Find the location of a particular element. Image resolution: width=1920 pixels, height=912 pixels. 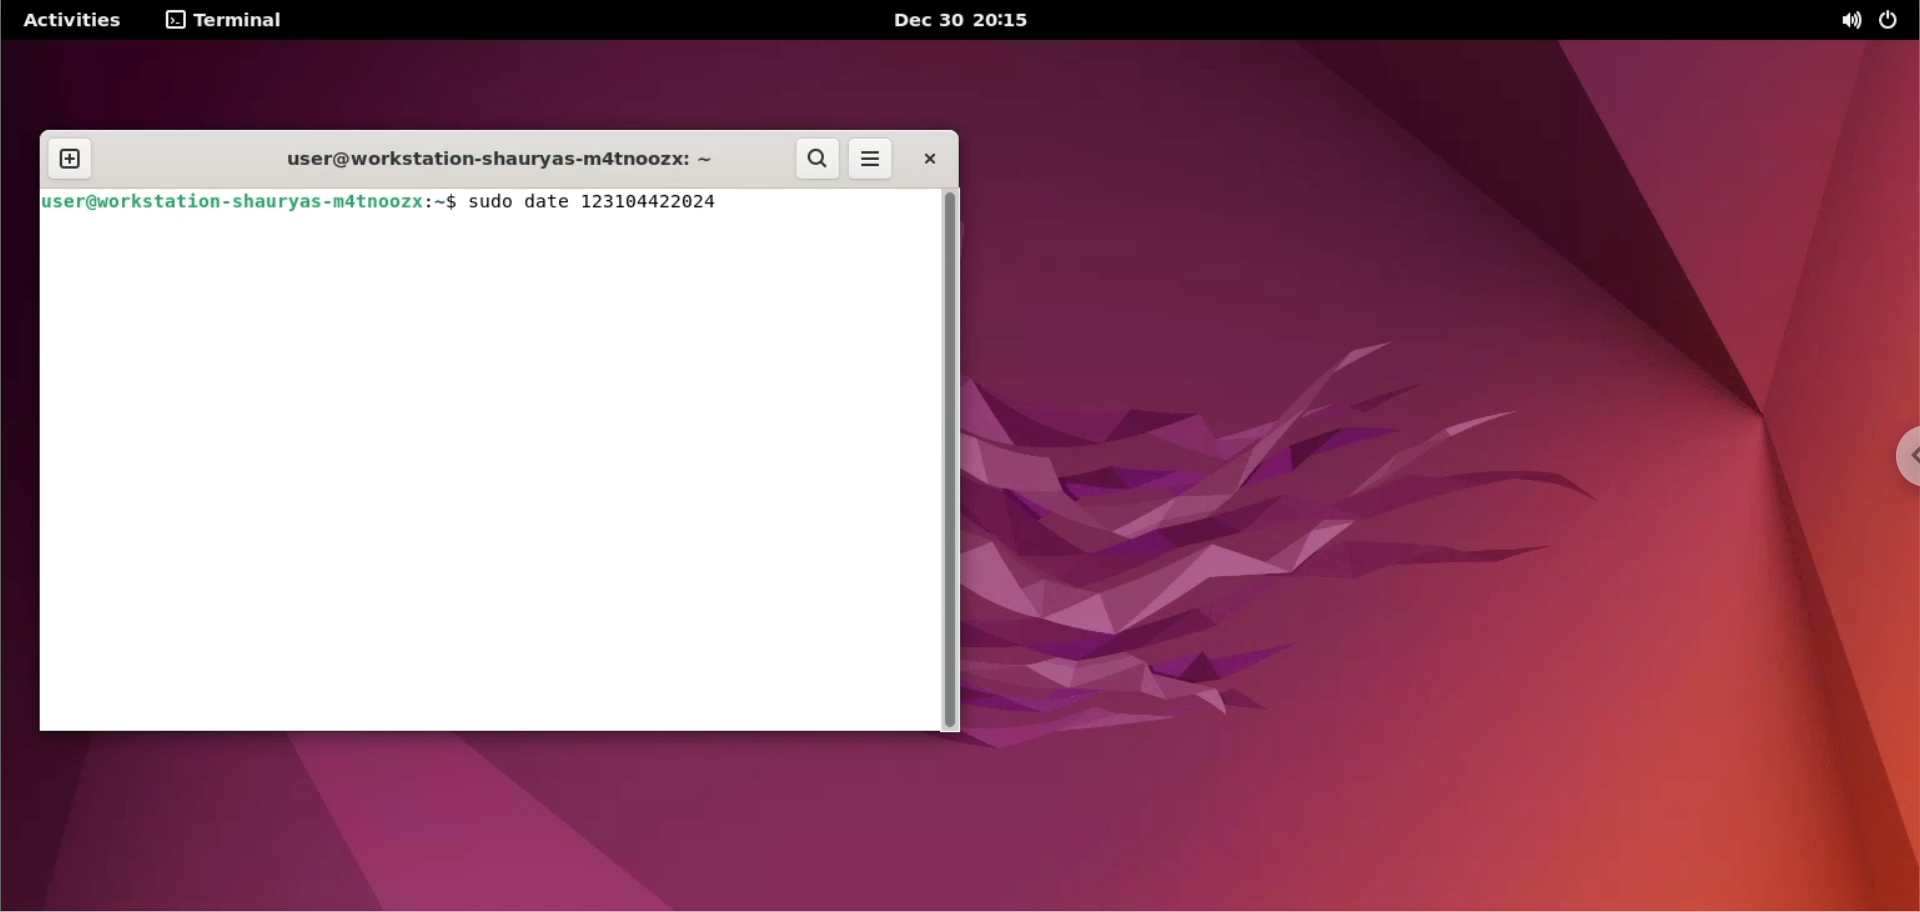

TERMINAL is located at coordinates (227, 20).